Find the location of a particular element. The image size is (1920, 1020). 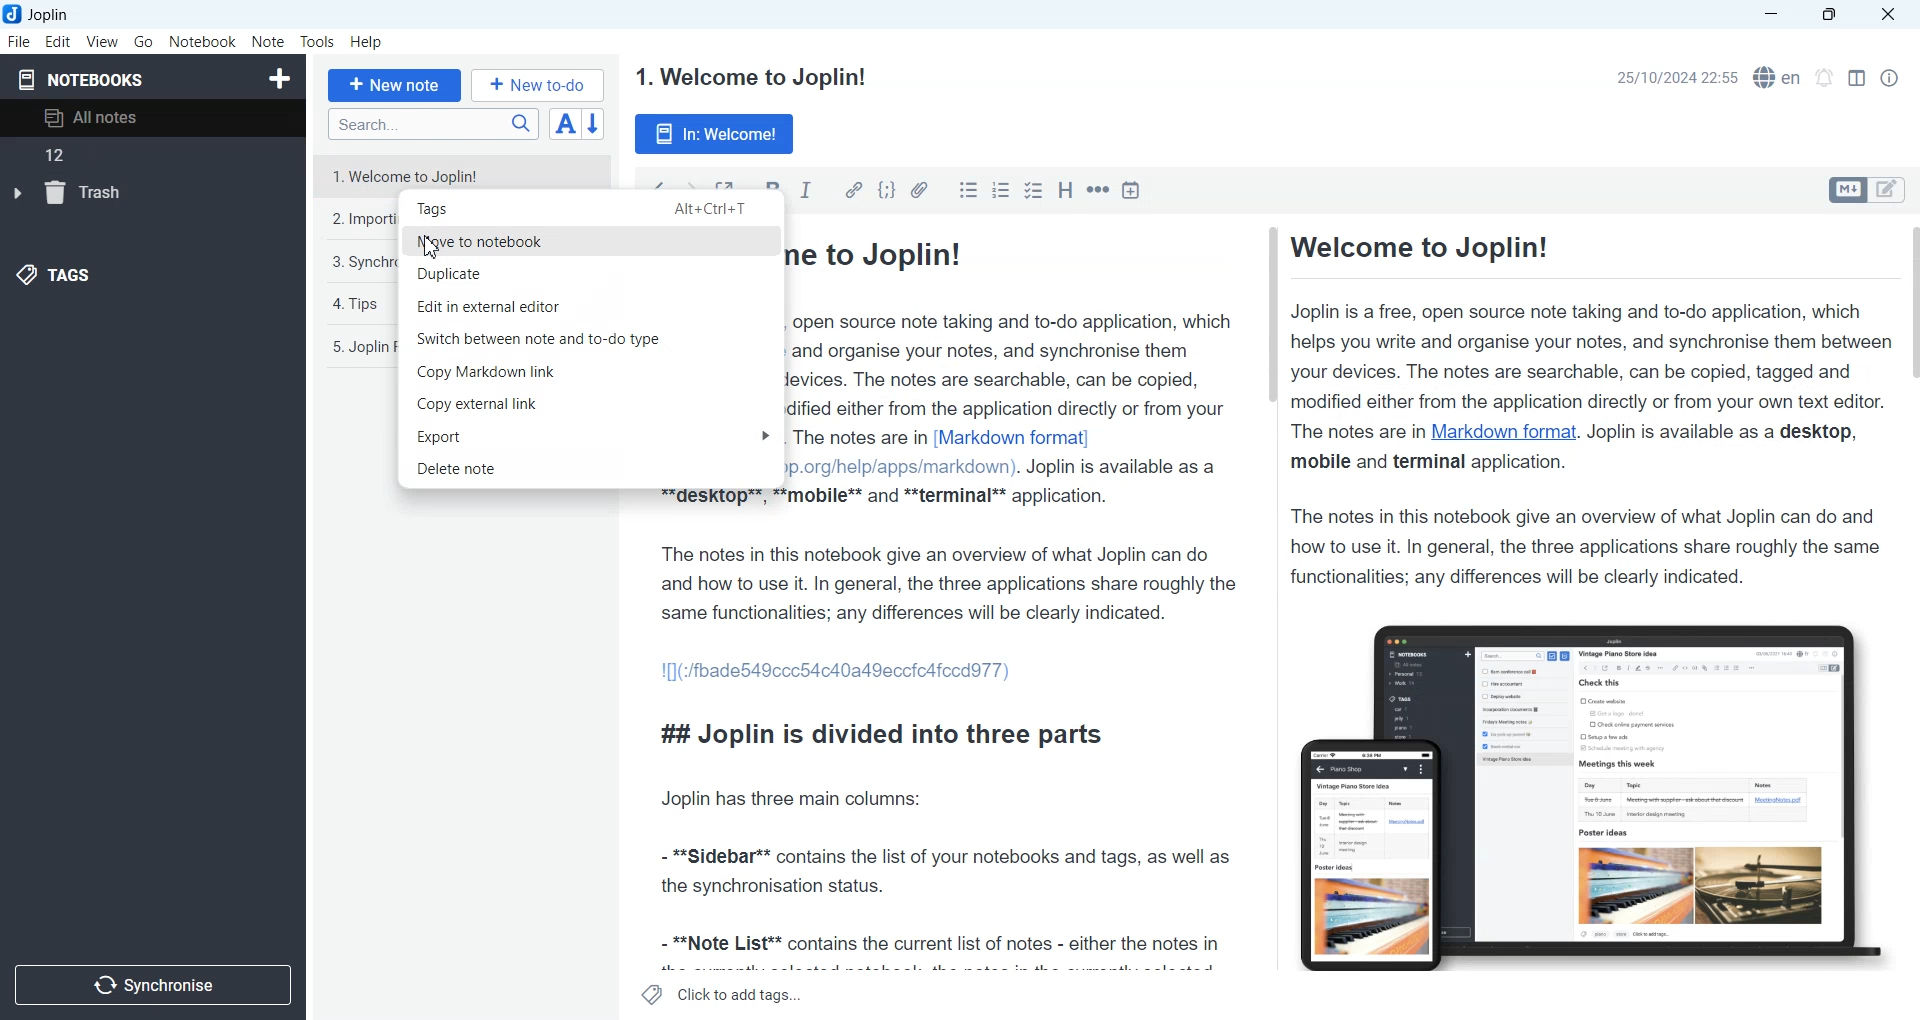

Code is located at coordinates (887, 190).